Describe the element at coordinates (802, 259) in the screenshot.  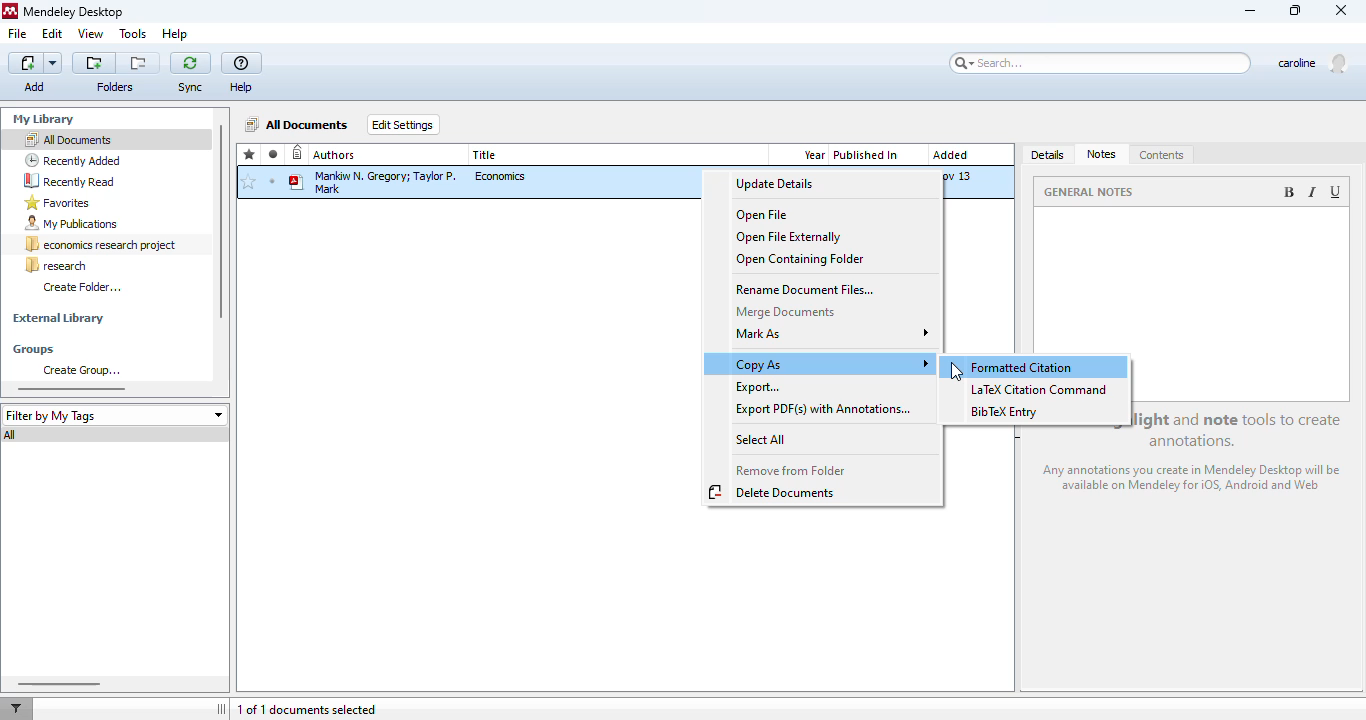
I see `open containing folder` at that location.